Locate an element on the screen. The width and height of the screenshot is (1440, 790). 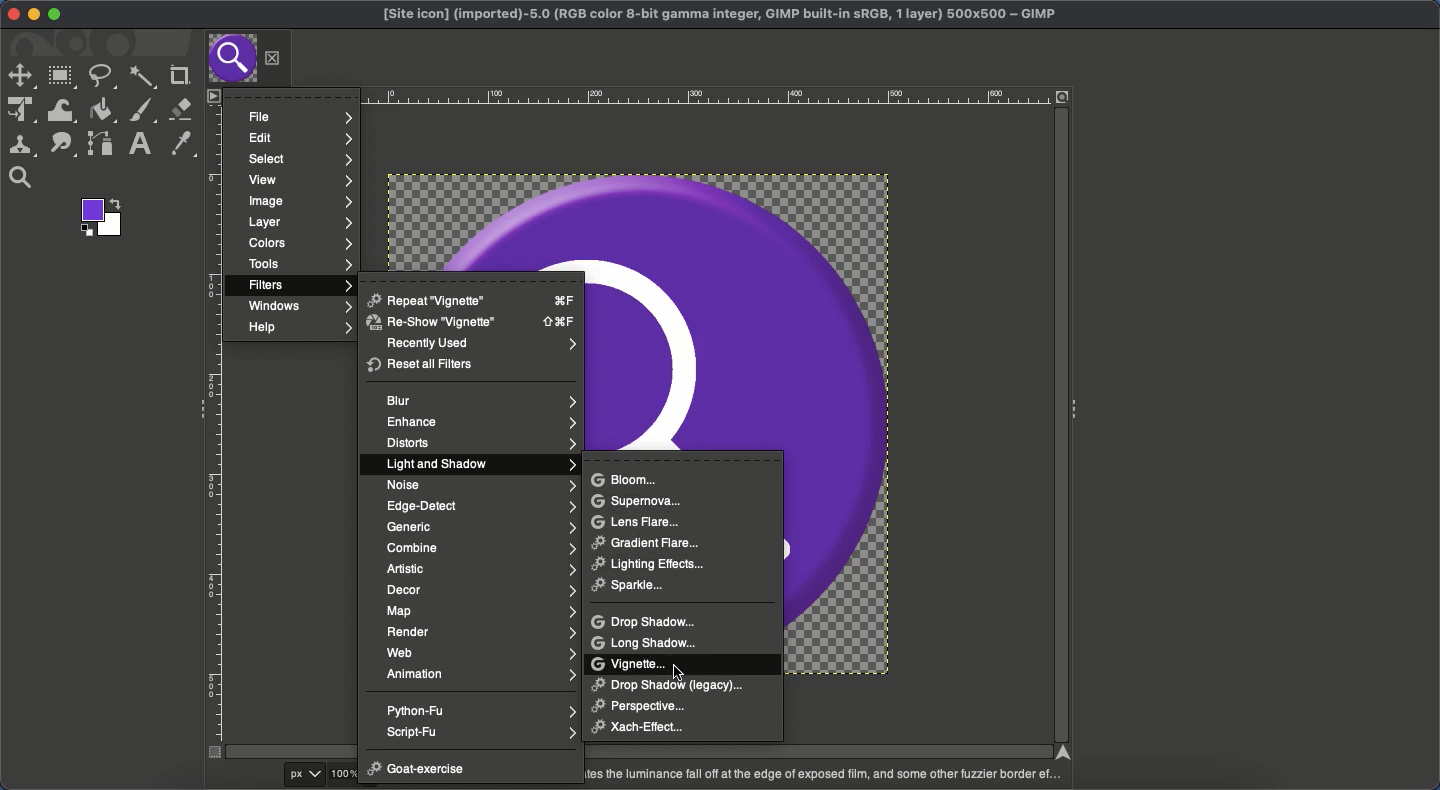
Generic is located at coordinates (480, 529).